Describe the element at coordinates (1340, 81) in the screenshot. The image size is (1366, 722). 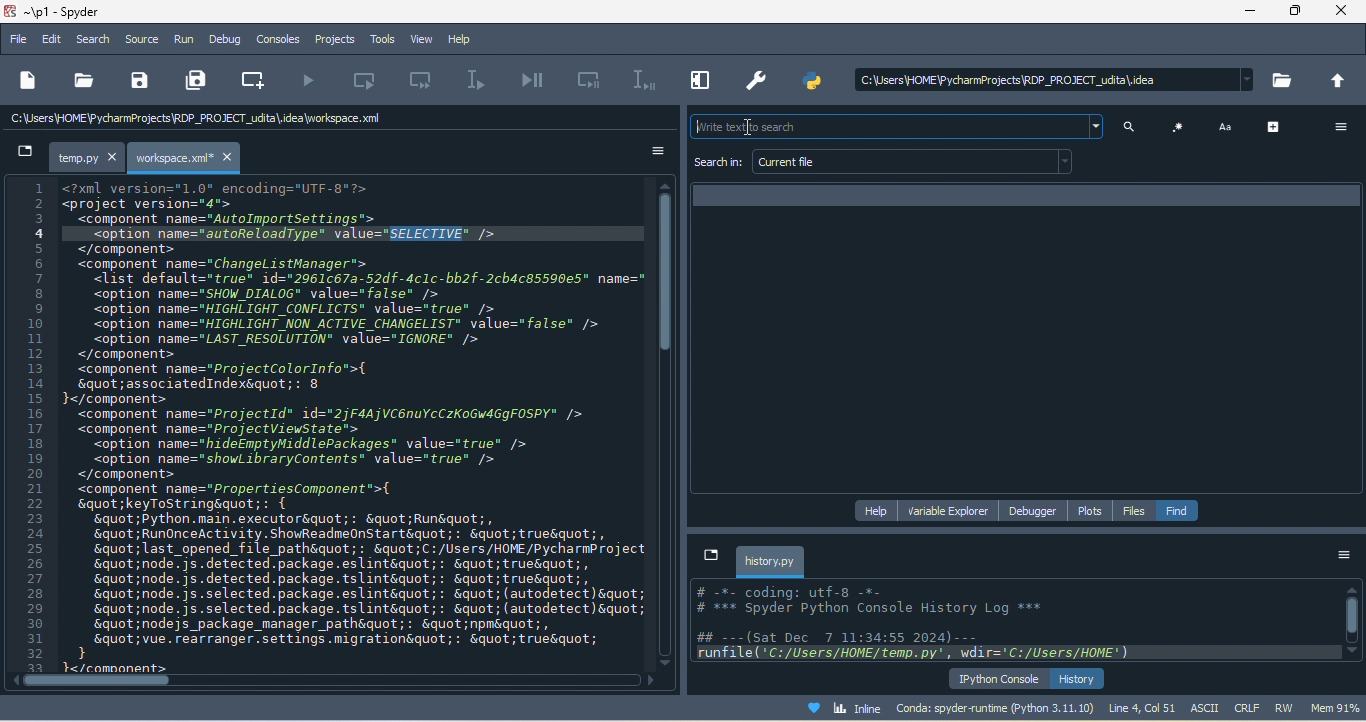
I see `change to current directory` at that location.